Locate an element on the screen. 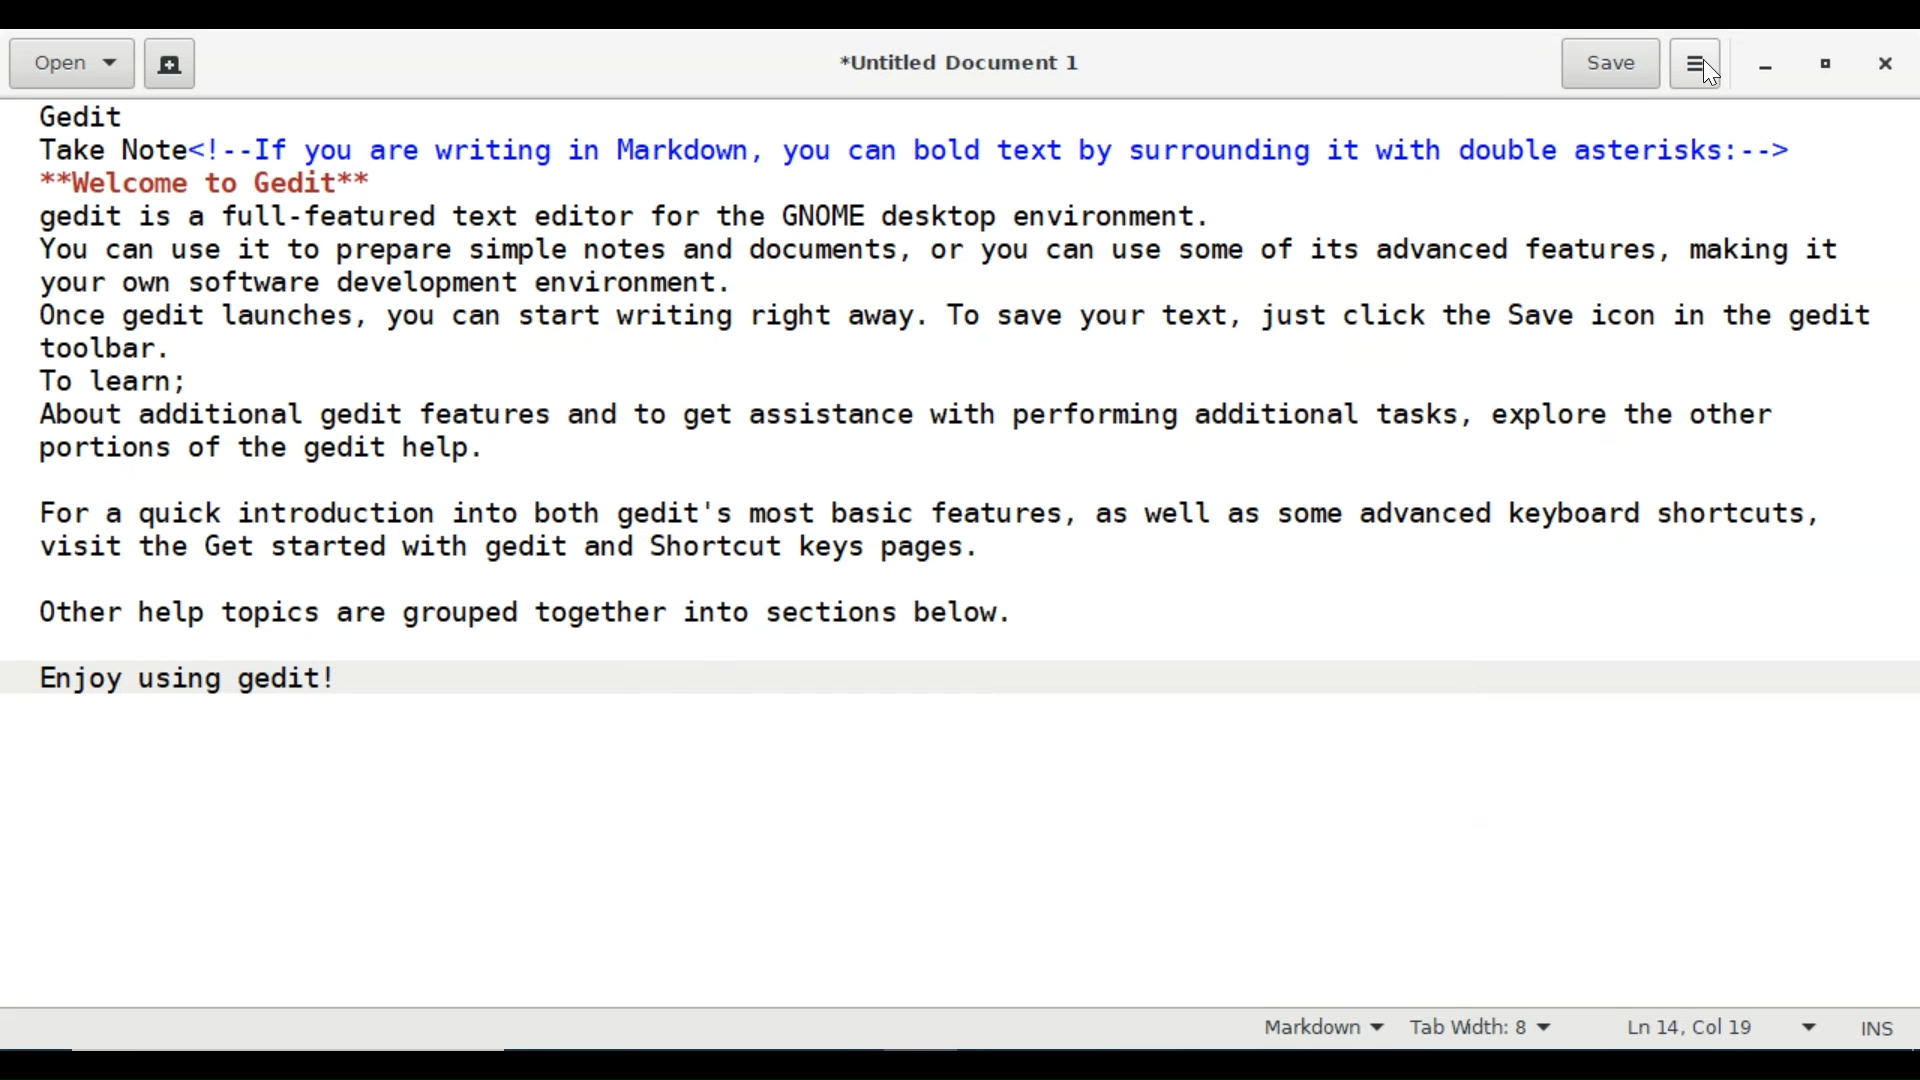 This screenshot has height=1080, width=1920. restore is located at coordinates (1828, 67).